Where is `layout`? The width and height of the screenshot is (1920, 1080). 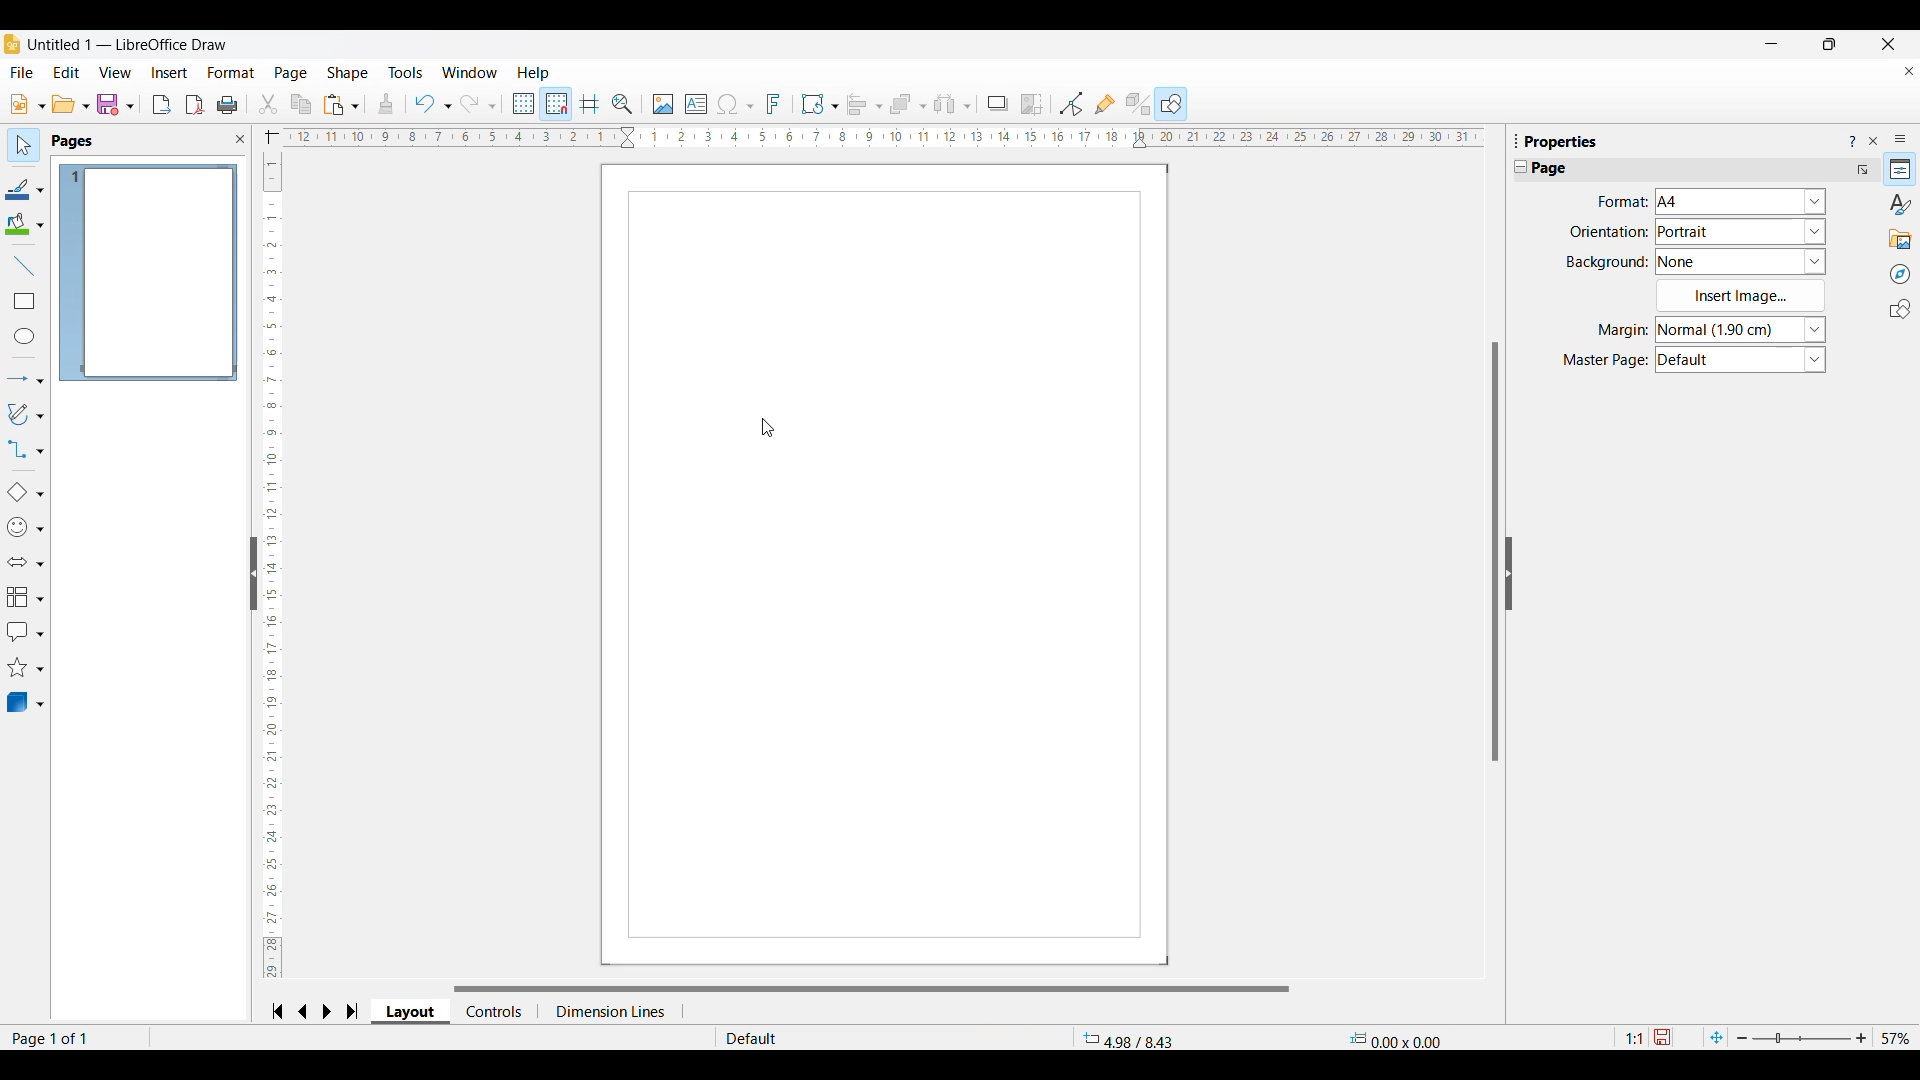 layout is located at coordinates (417, 1012).